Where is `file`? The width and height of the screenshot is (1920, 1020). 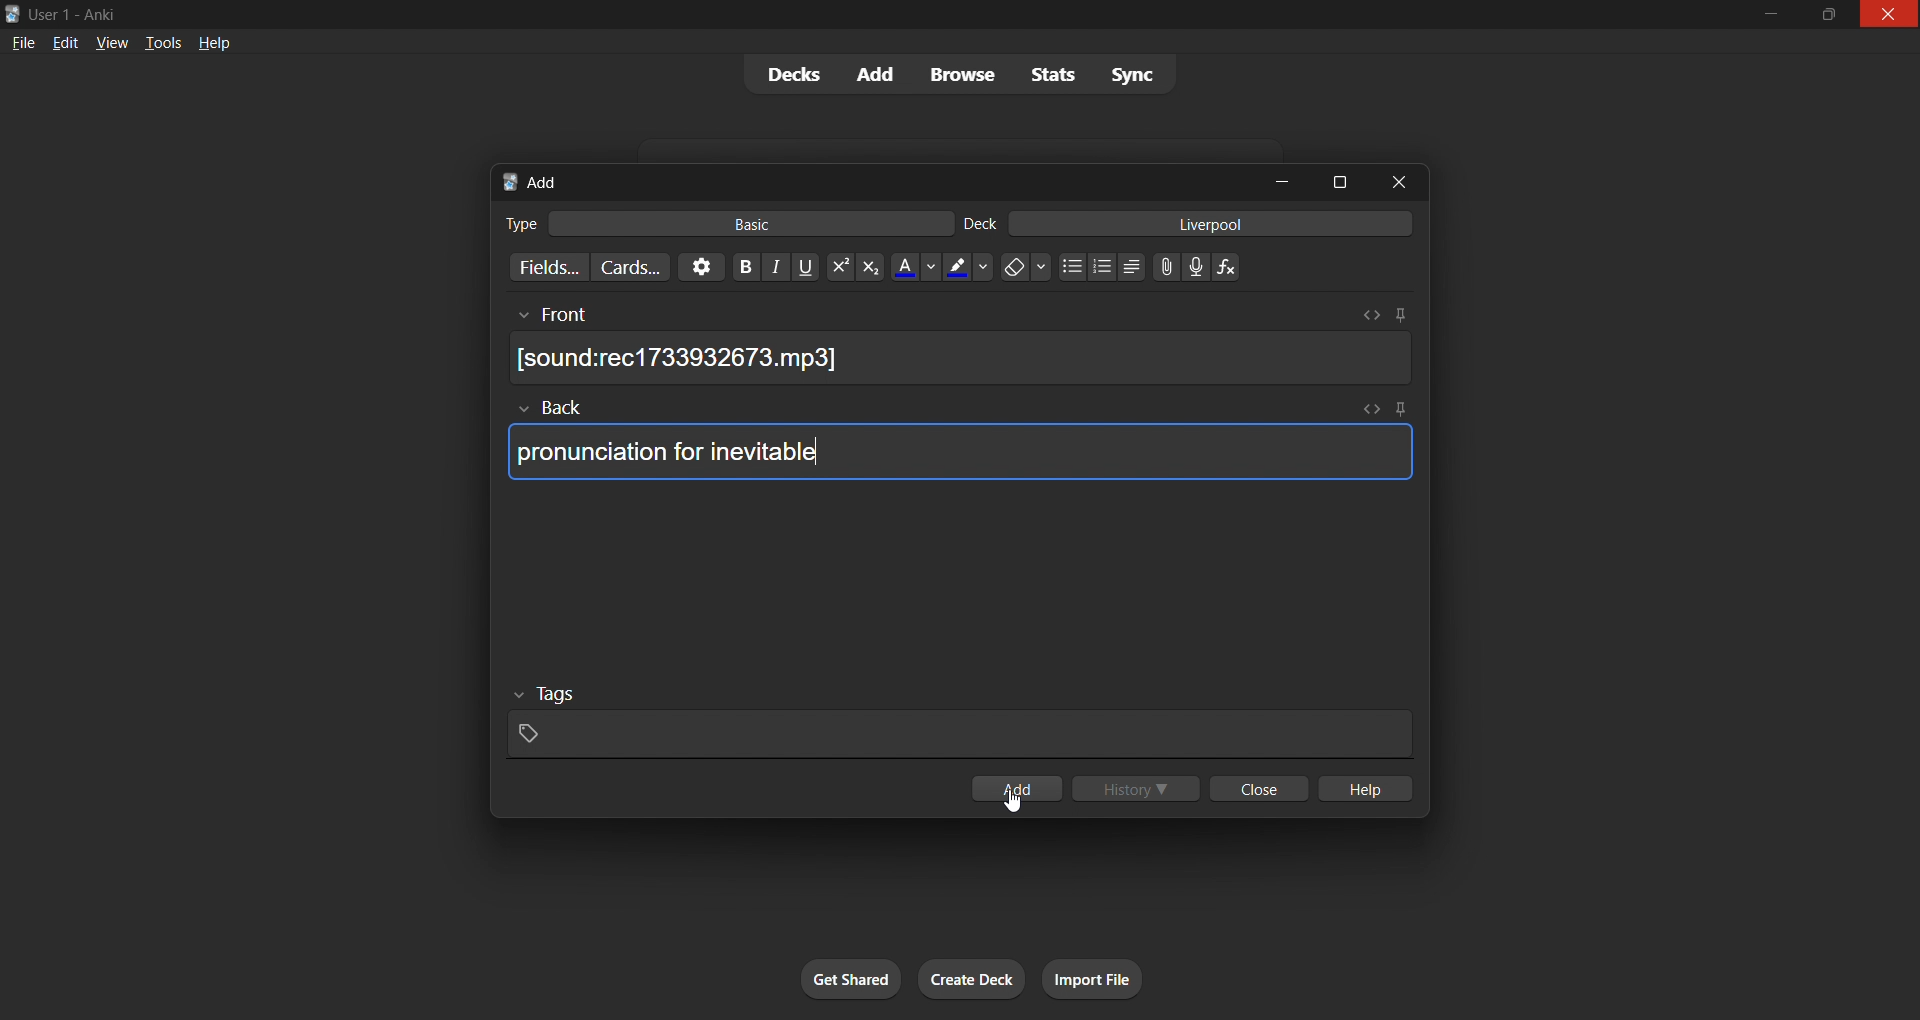 file is located at coordinates (19, 44).